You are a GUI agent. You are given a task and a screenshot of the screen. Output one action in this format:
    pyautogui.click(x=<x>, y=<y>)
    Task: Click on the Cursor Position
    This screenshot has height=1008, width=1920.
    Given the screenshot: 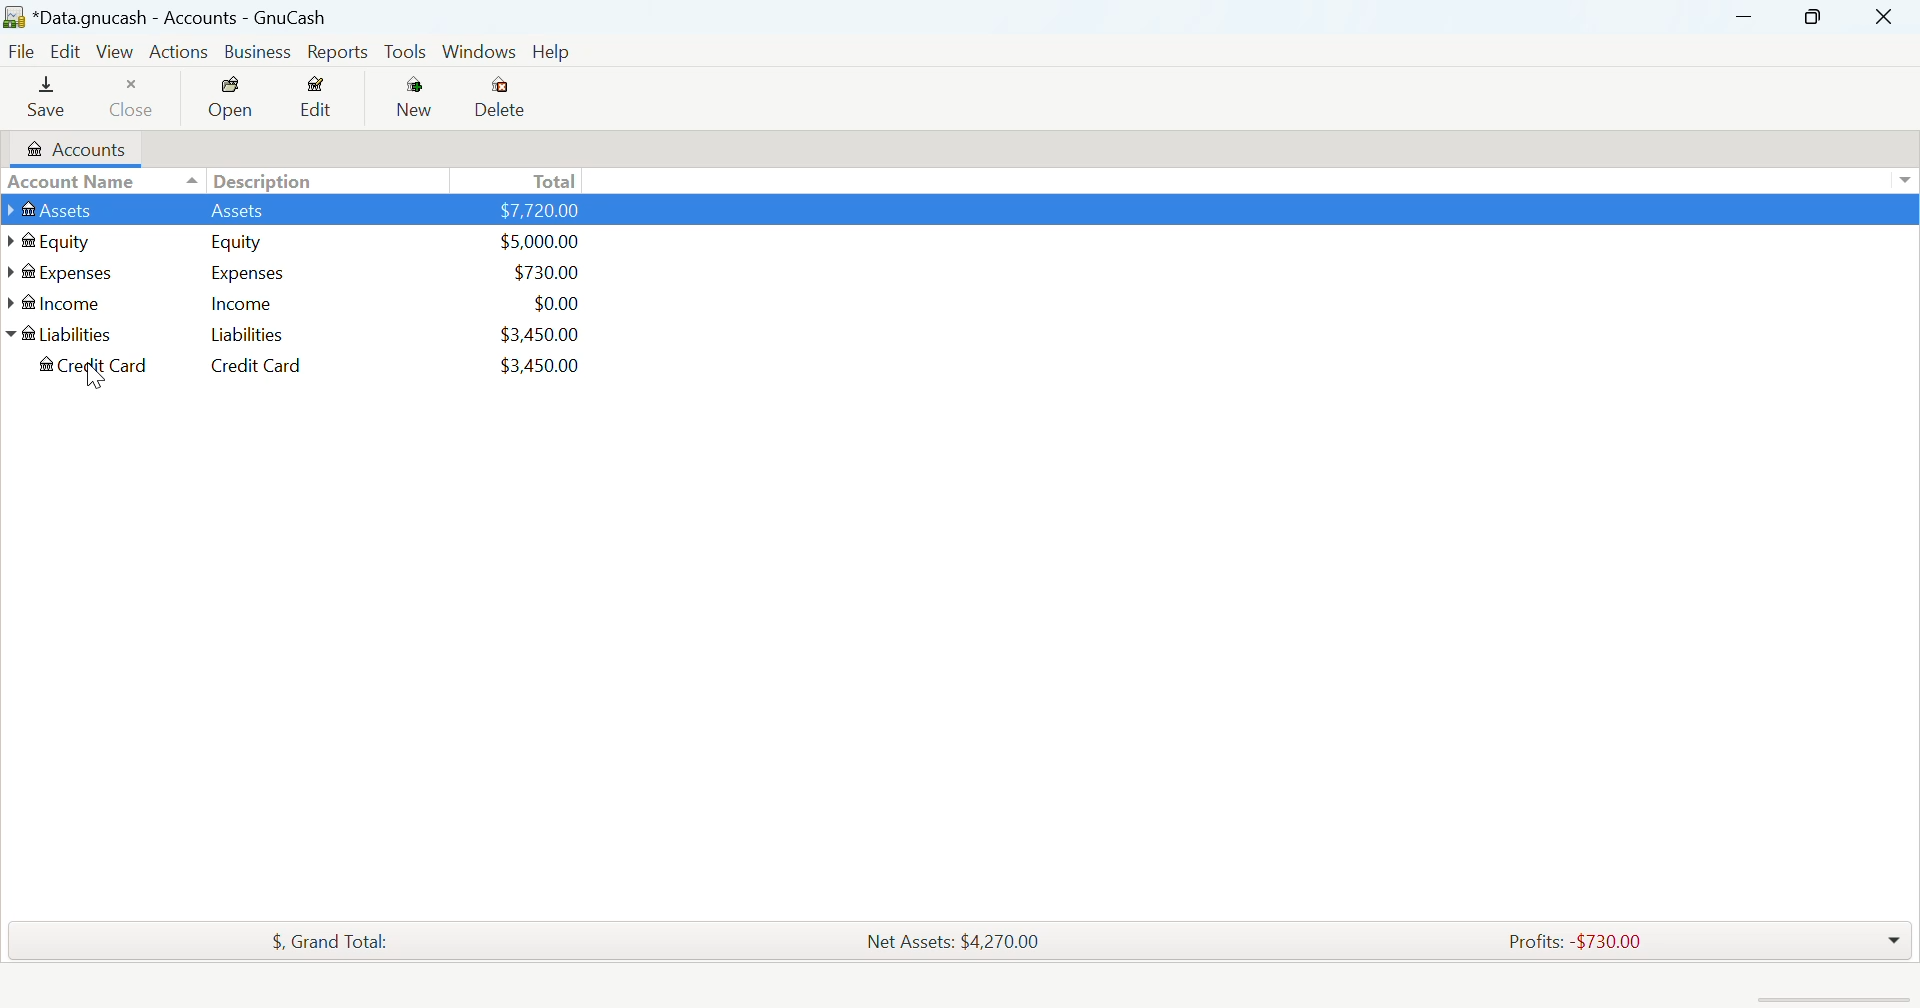 What is the action you would take?
    pyautogui.click(x=95, y=379)
    